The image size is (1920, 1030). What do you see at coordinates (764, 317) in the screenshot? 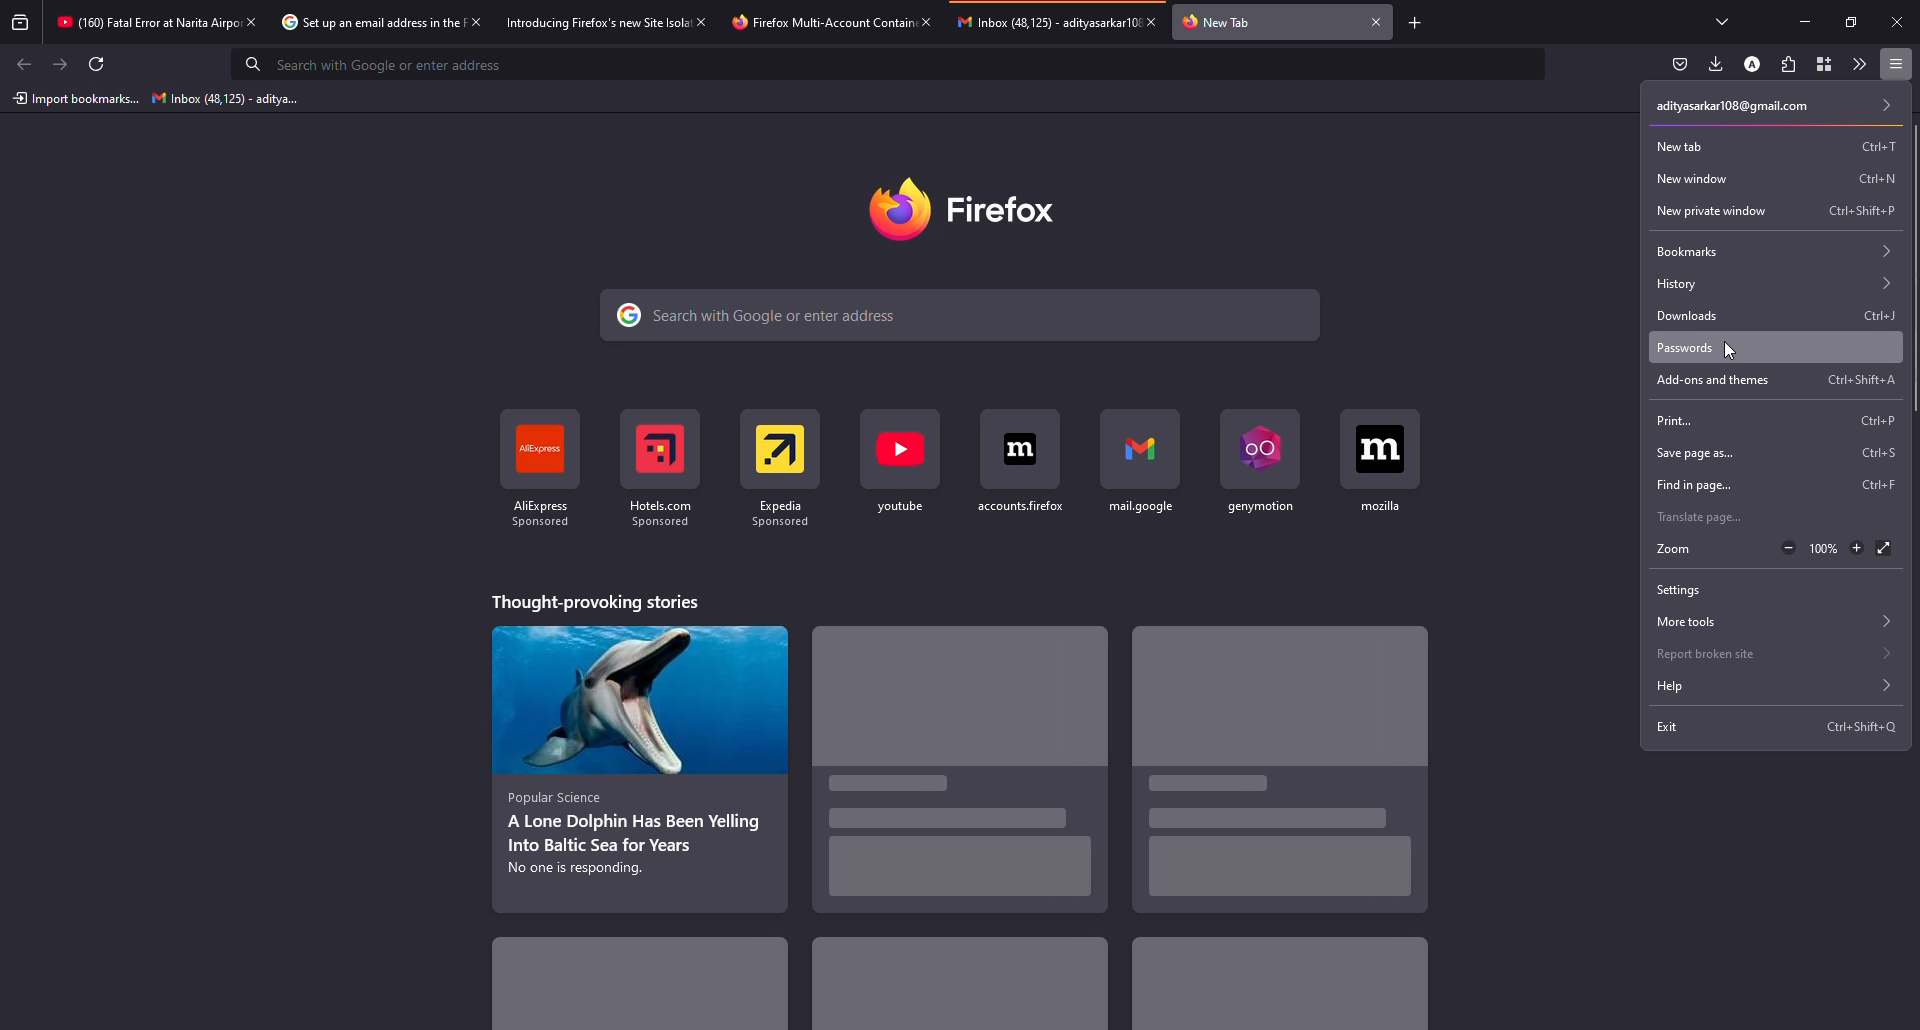
I see `search` at bounding box center [764, 317].